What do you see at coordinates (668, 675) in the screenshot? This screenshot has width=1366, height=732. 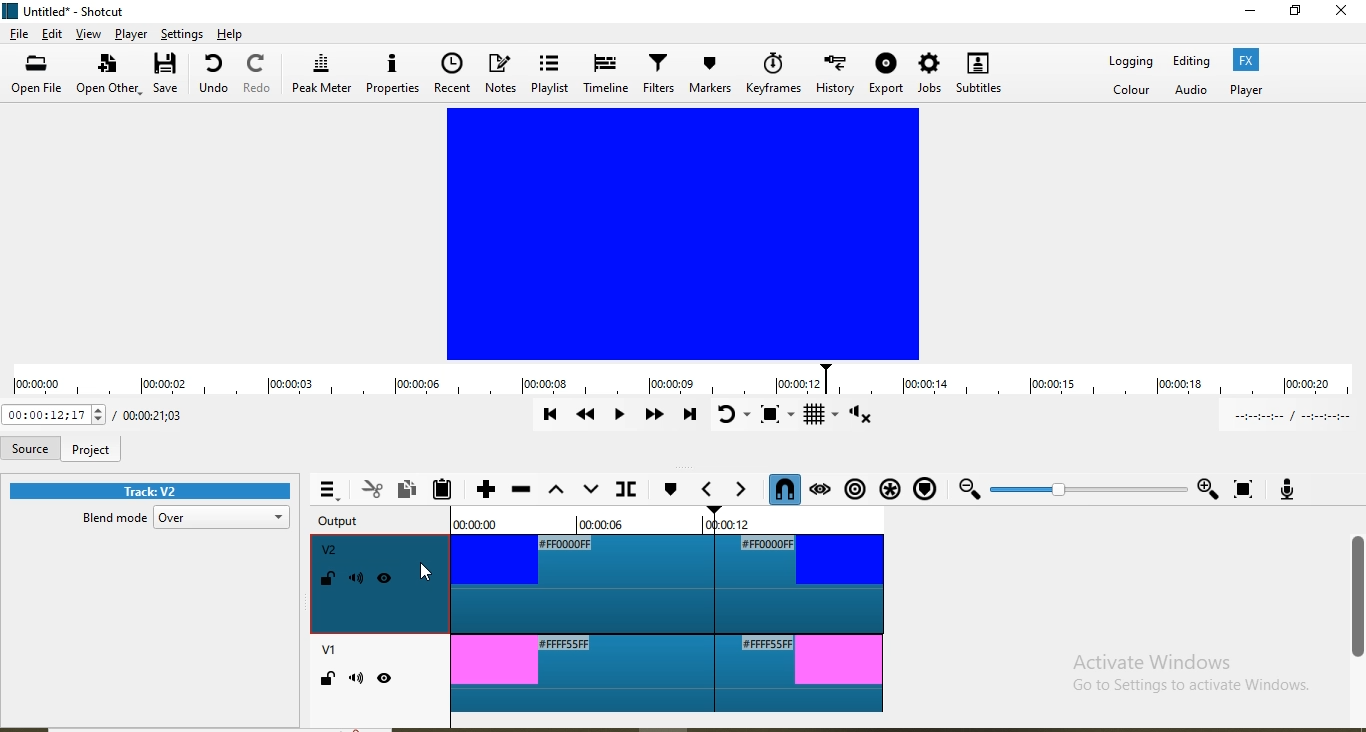 I see `Video track` at bounding box center [668, 675].